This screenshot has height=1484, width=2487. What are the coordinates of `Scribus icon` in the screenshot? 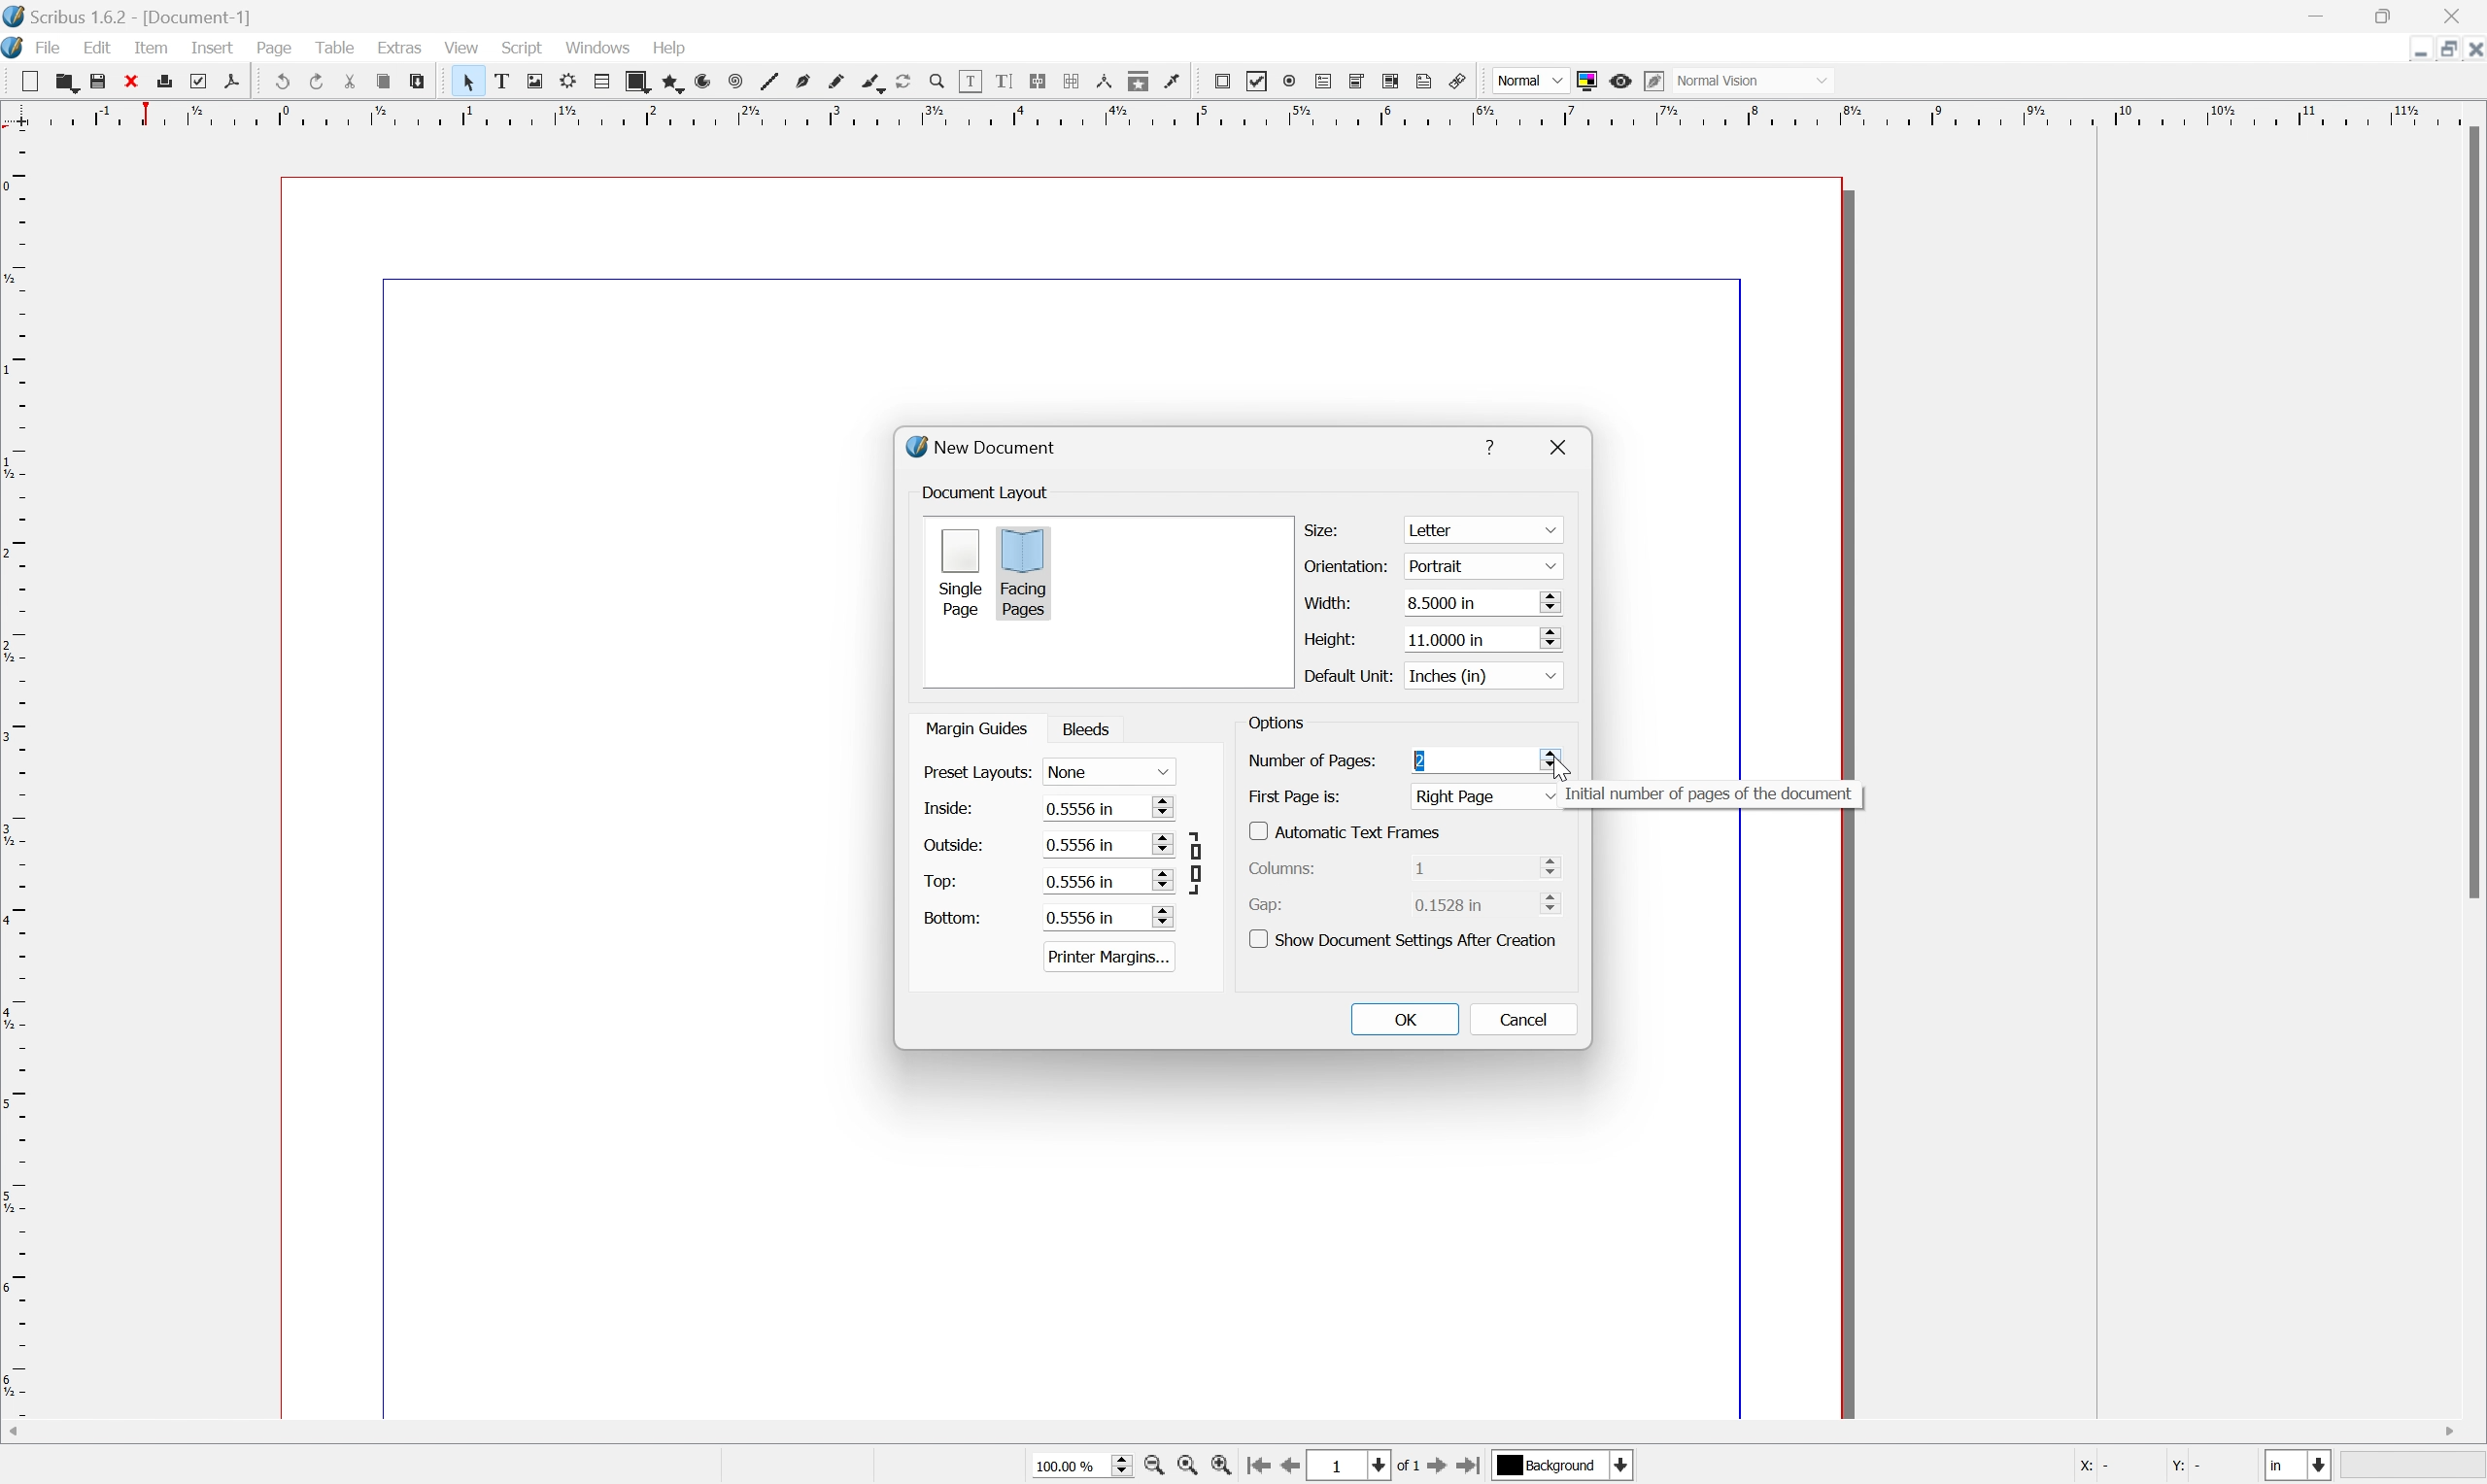 It's located at (16, 50).